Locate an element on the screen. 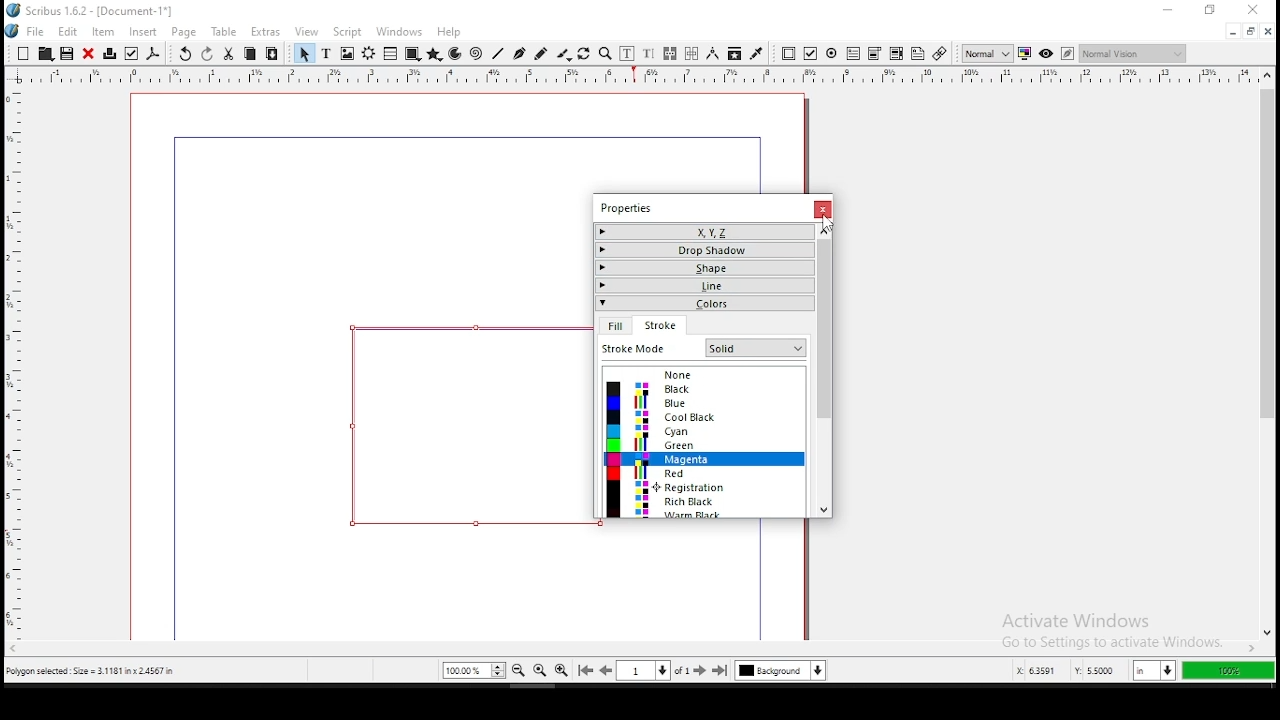 The image size is (1280, 720). red is located at coordinates (703, 472).